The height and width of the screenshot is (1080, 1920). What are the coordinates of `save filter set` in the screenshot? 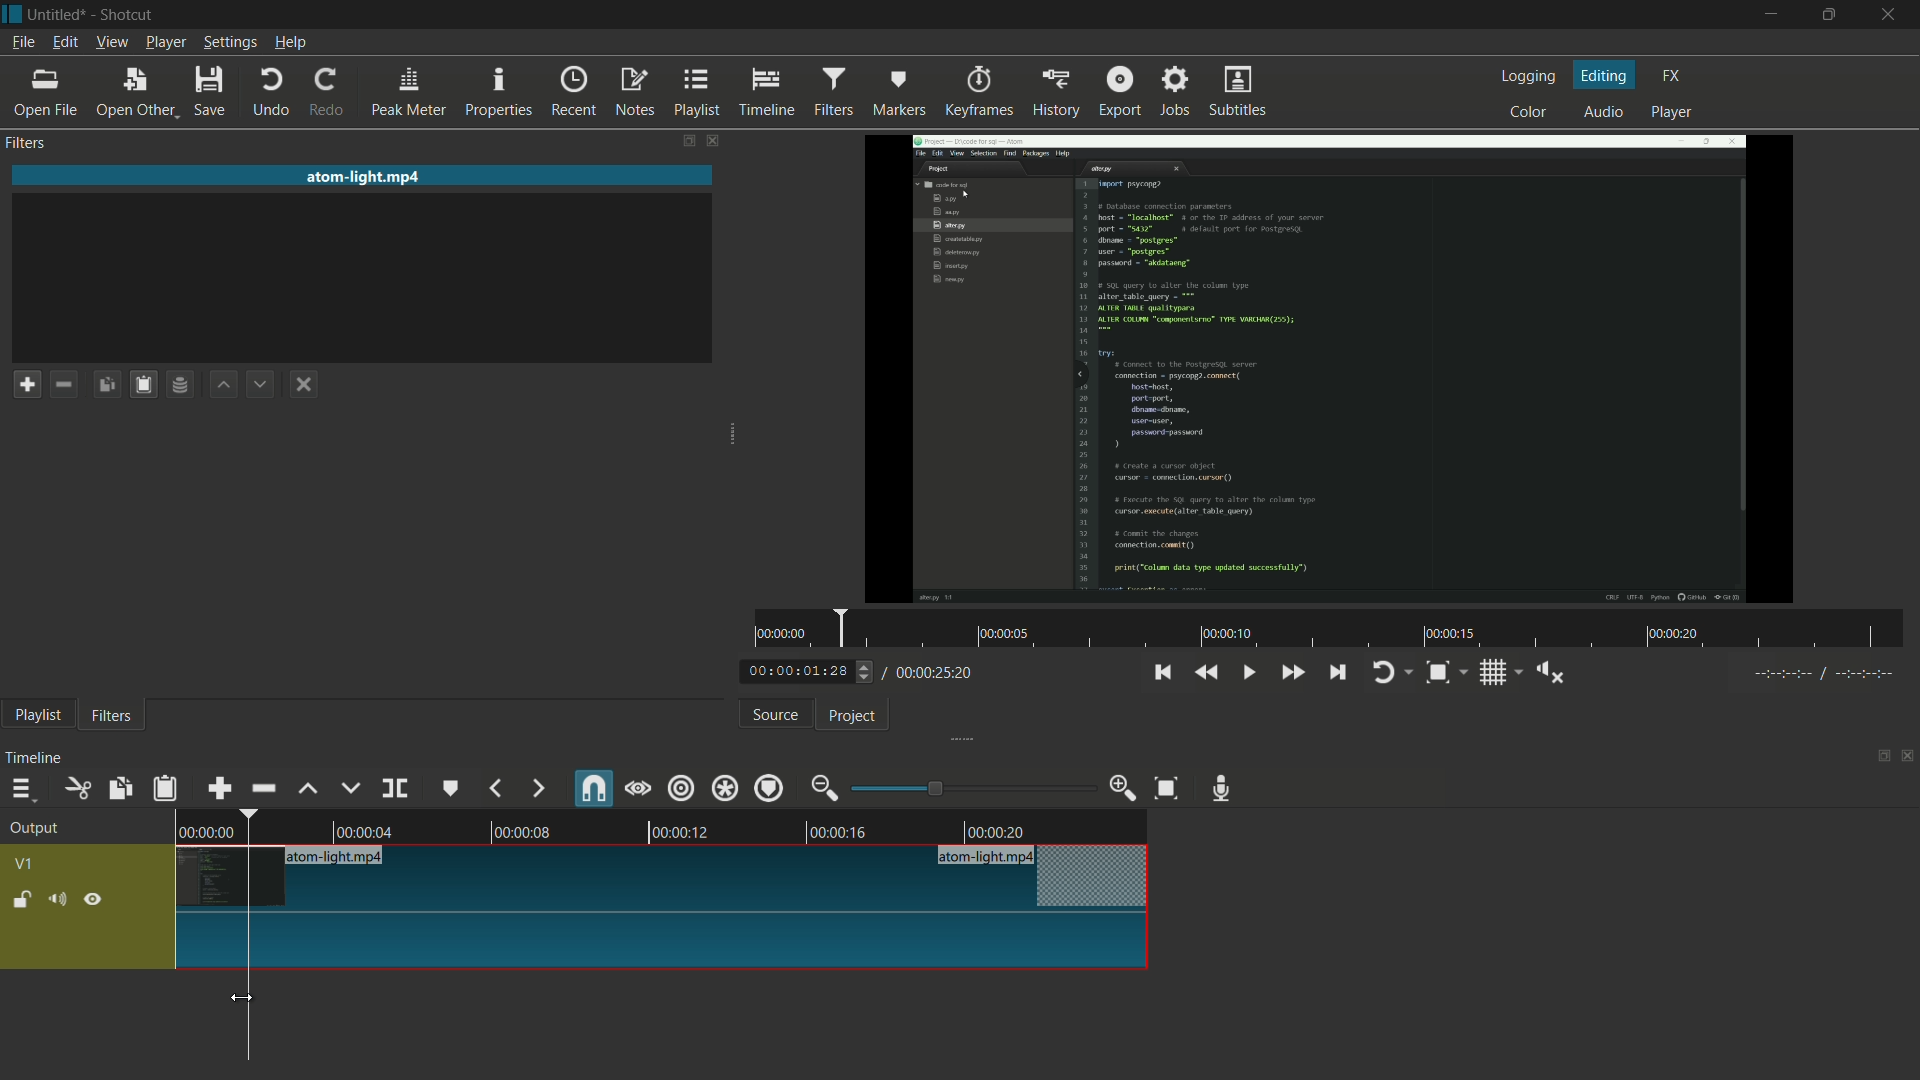 It's located at (185, 386).